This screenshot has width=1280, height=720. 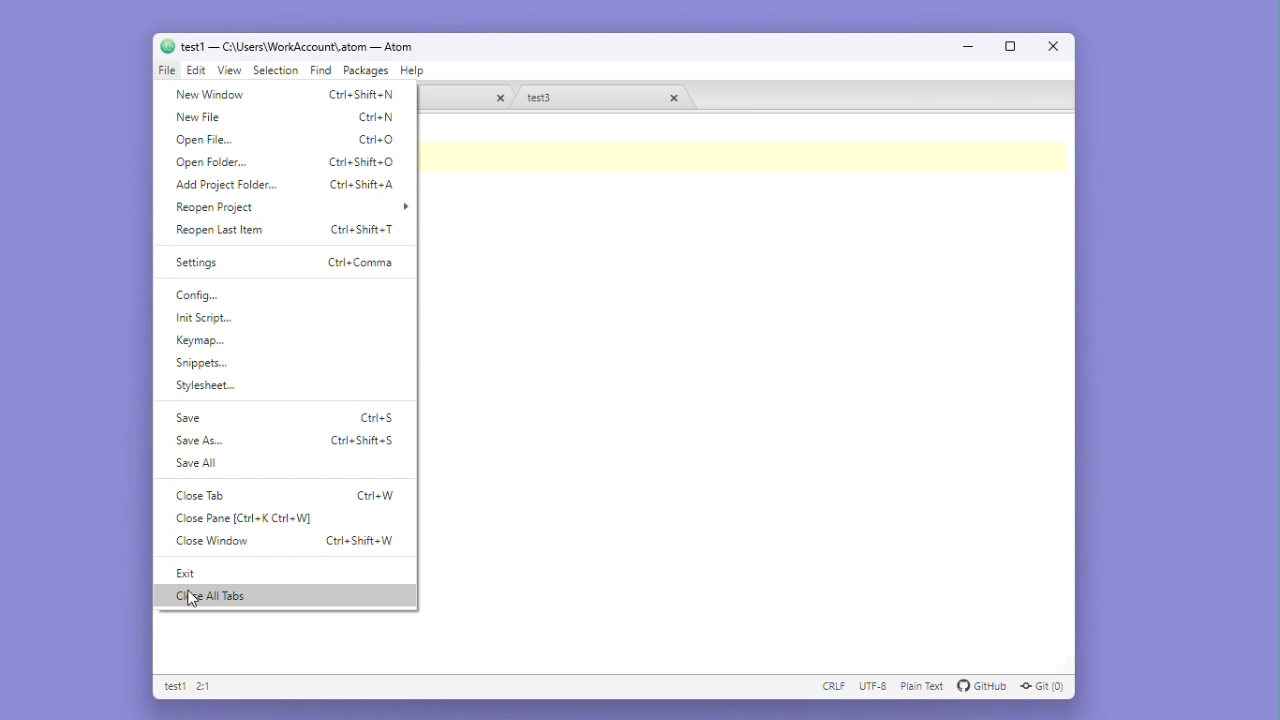 I want to click on logo, so click(x=162, y=45).